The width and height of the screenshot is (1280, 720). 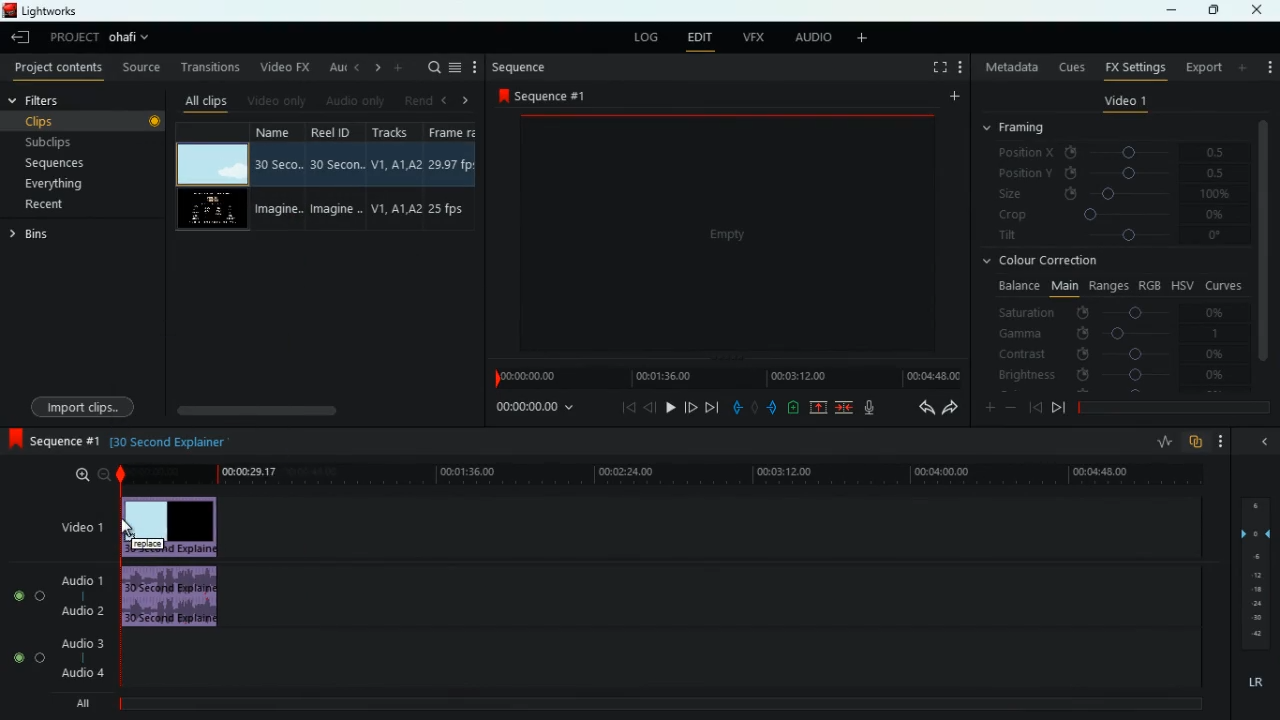 What do you see at coordinates (1259, 10) in the screenshot?
I see `close` at bounding box center [1259, 10].